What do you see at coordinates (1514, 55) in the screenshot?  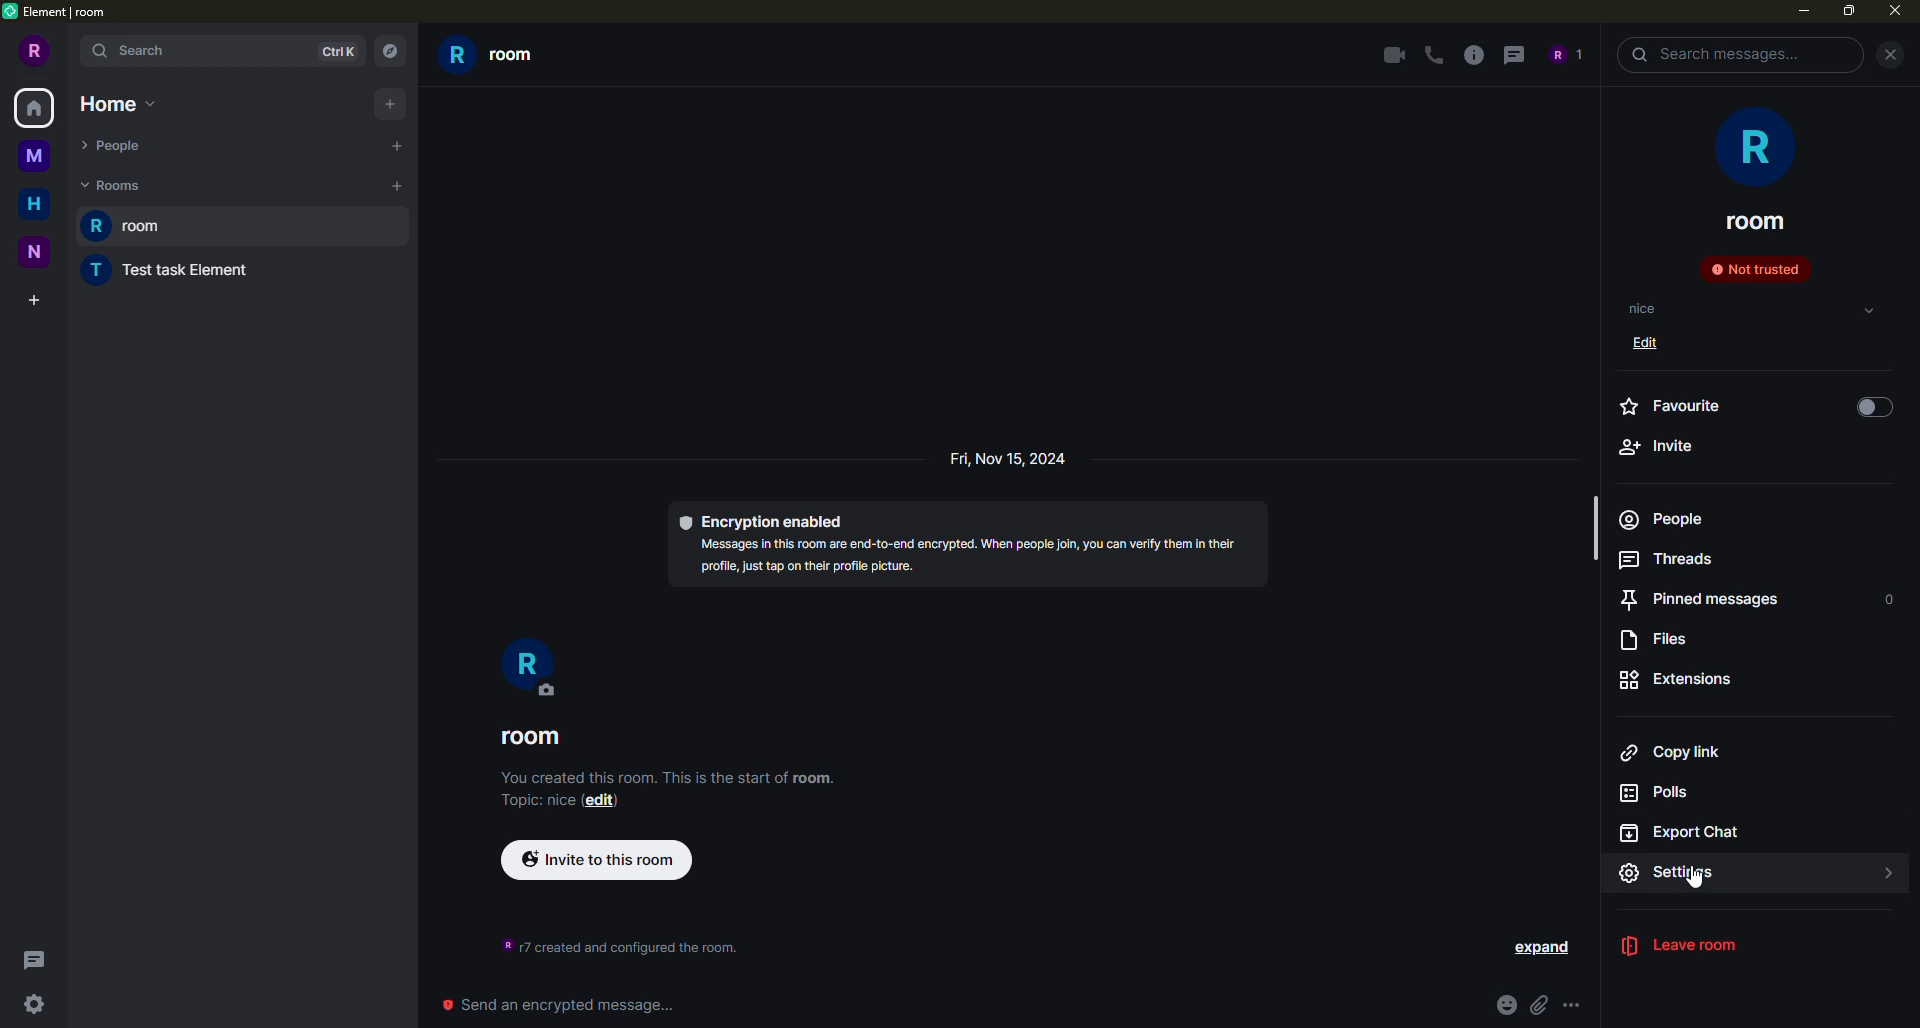 I see `thread` at bounding box center [1514, 55].